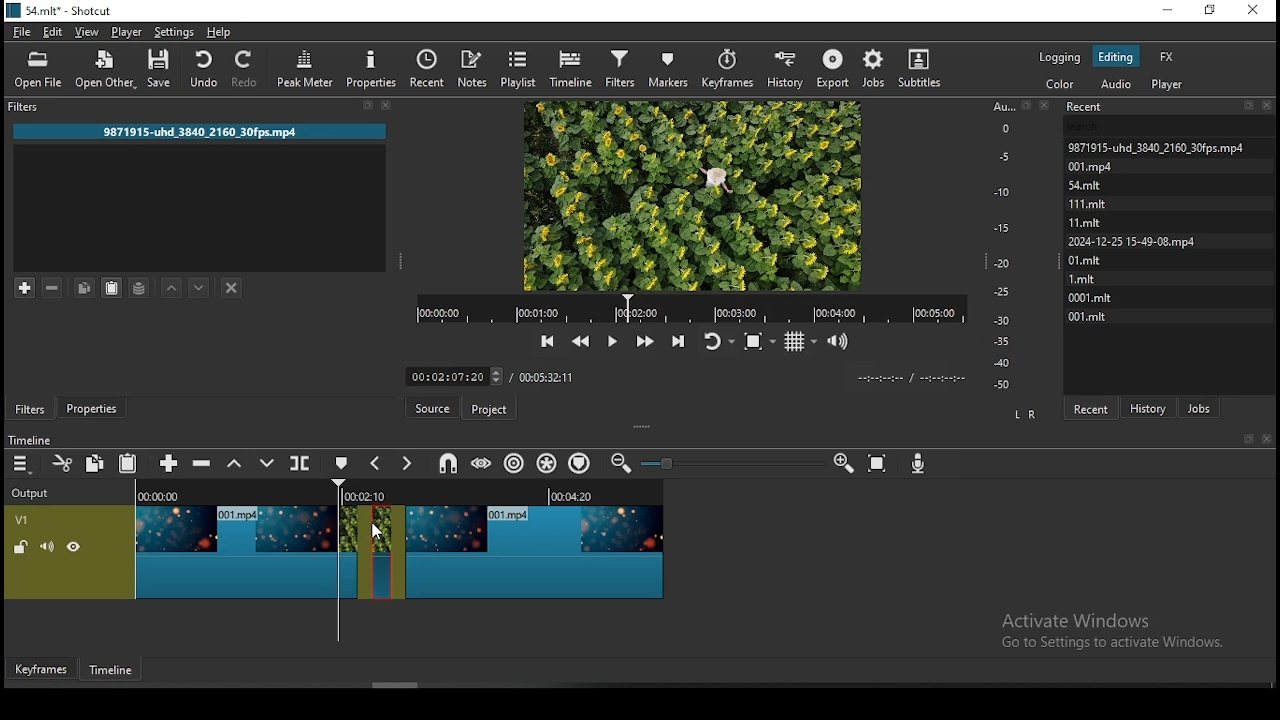 The height and width of the screenshot is (720, 1280). Describe the element at coordinates (907, 377) in the screenshot. I see `timer` at that location.